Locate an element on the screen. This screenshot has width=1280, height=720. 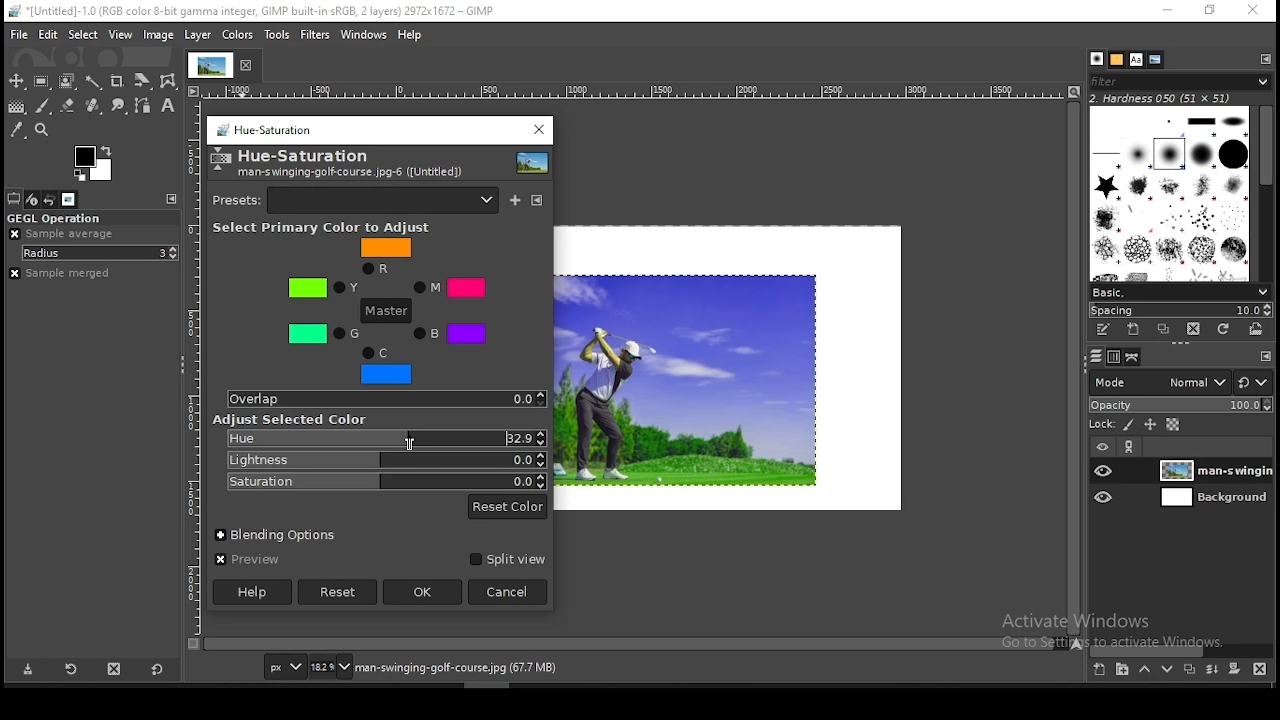
move layer on step down is located at coordinates (1167, 669).